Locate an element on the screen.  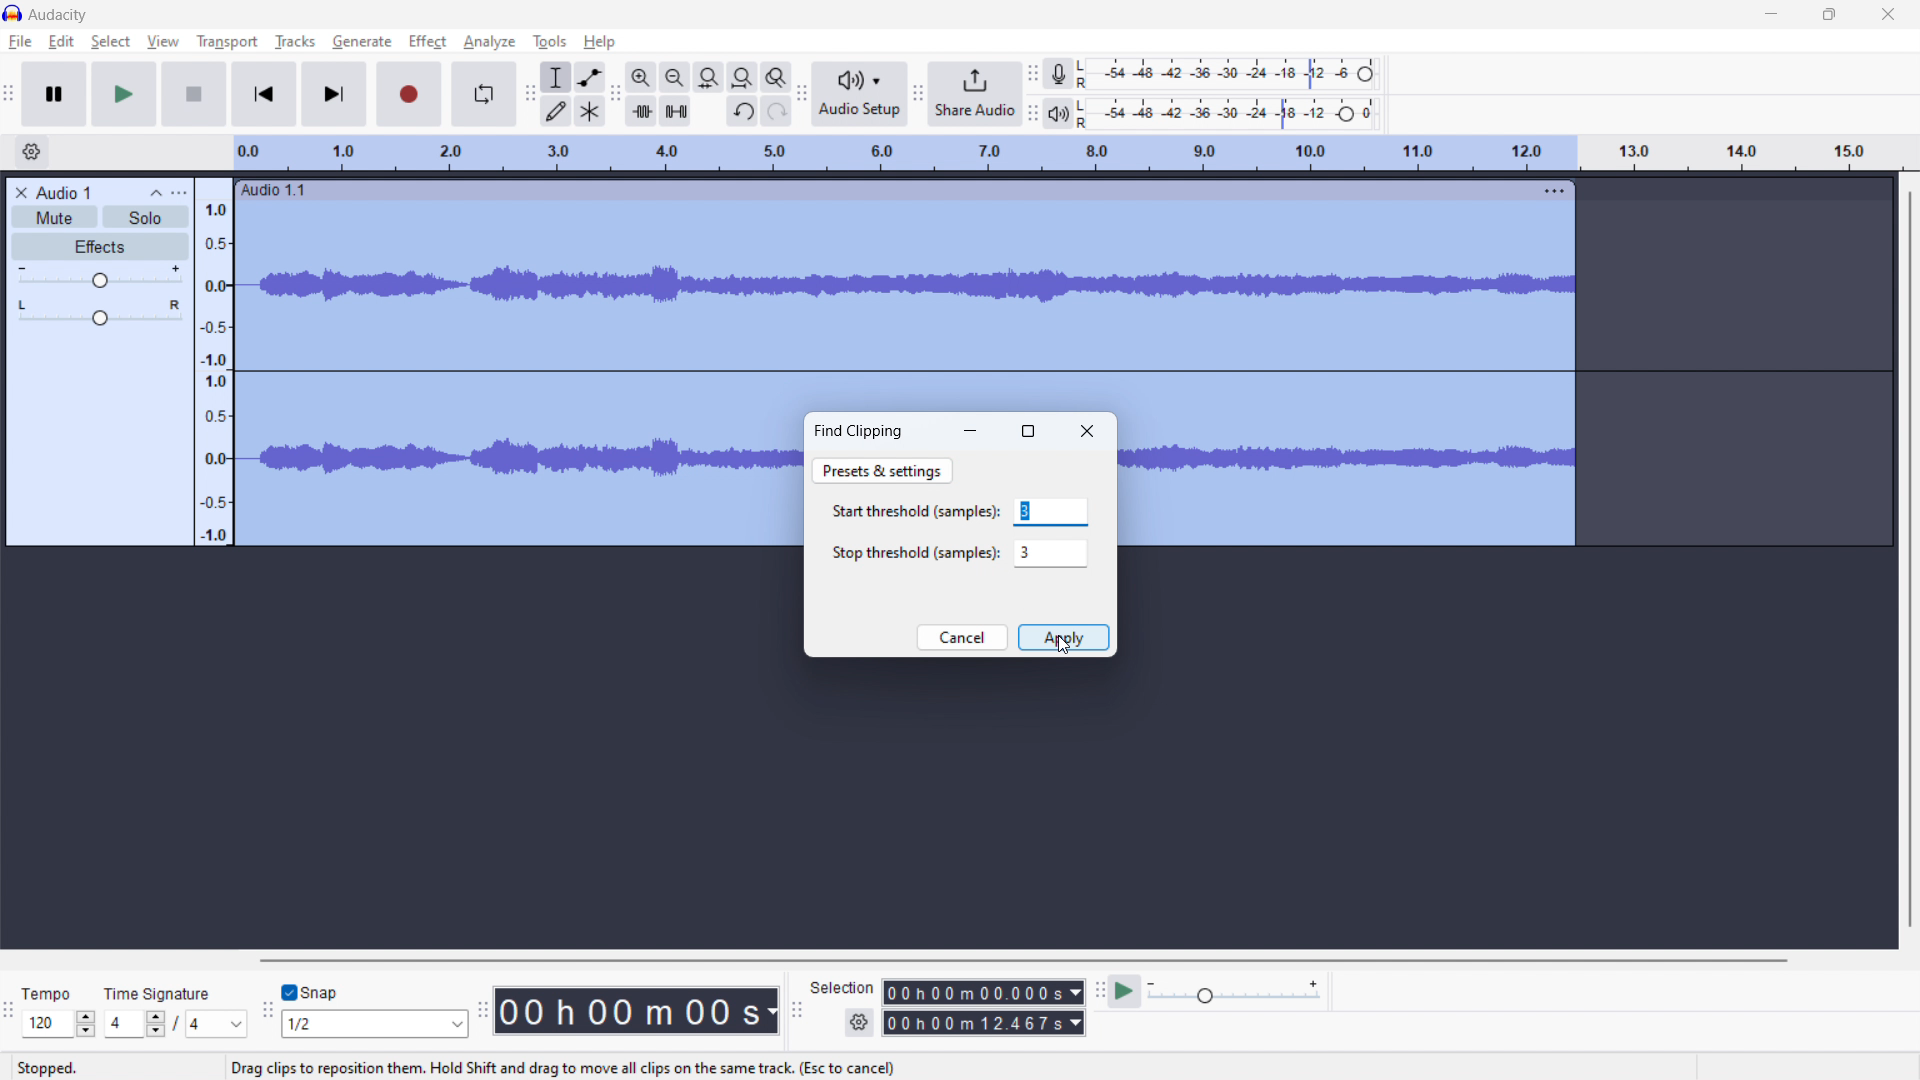
toggle snap is located at coordinates (312, 993).